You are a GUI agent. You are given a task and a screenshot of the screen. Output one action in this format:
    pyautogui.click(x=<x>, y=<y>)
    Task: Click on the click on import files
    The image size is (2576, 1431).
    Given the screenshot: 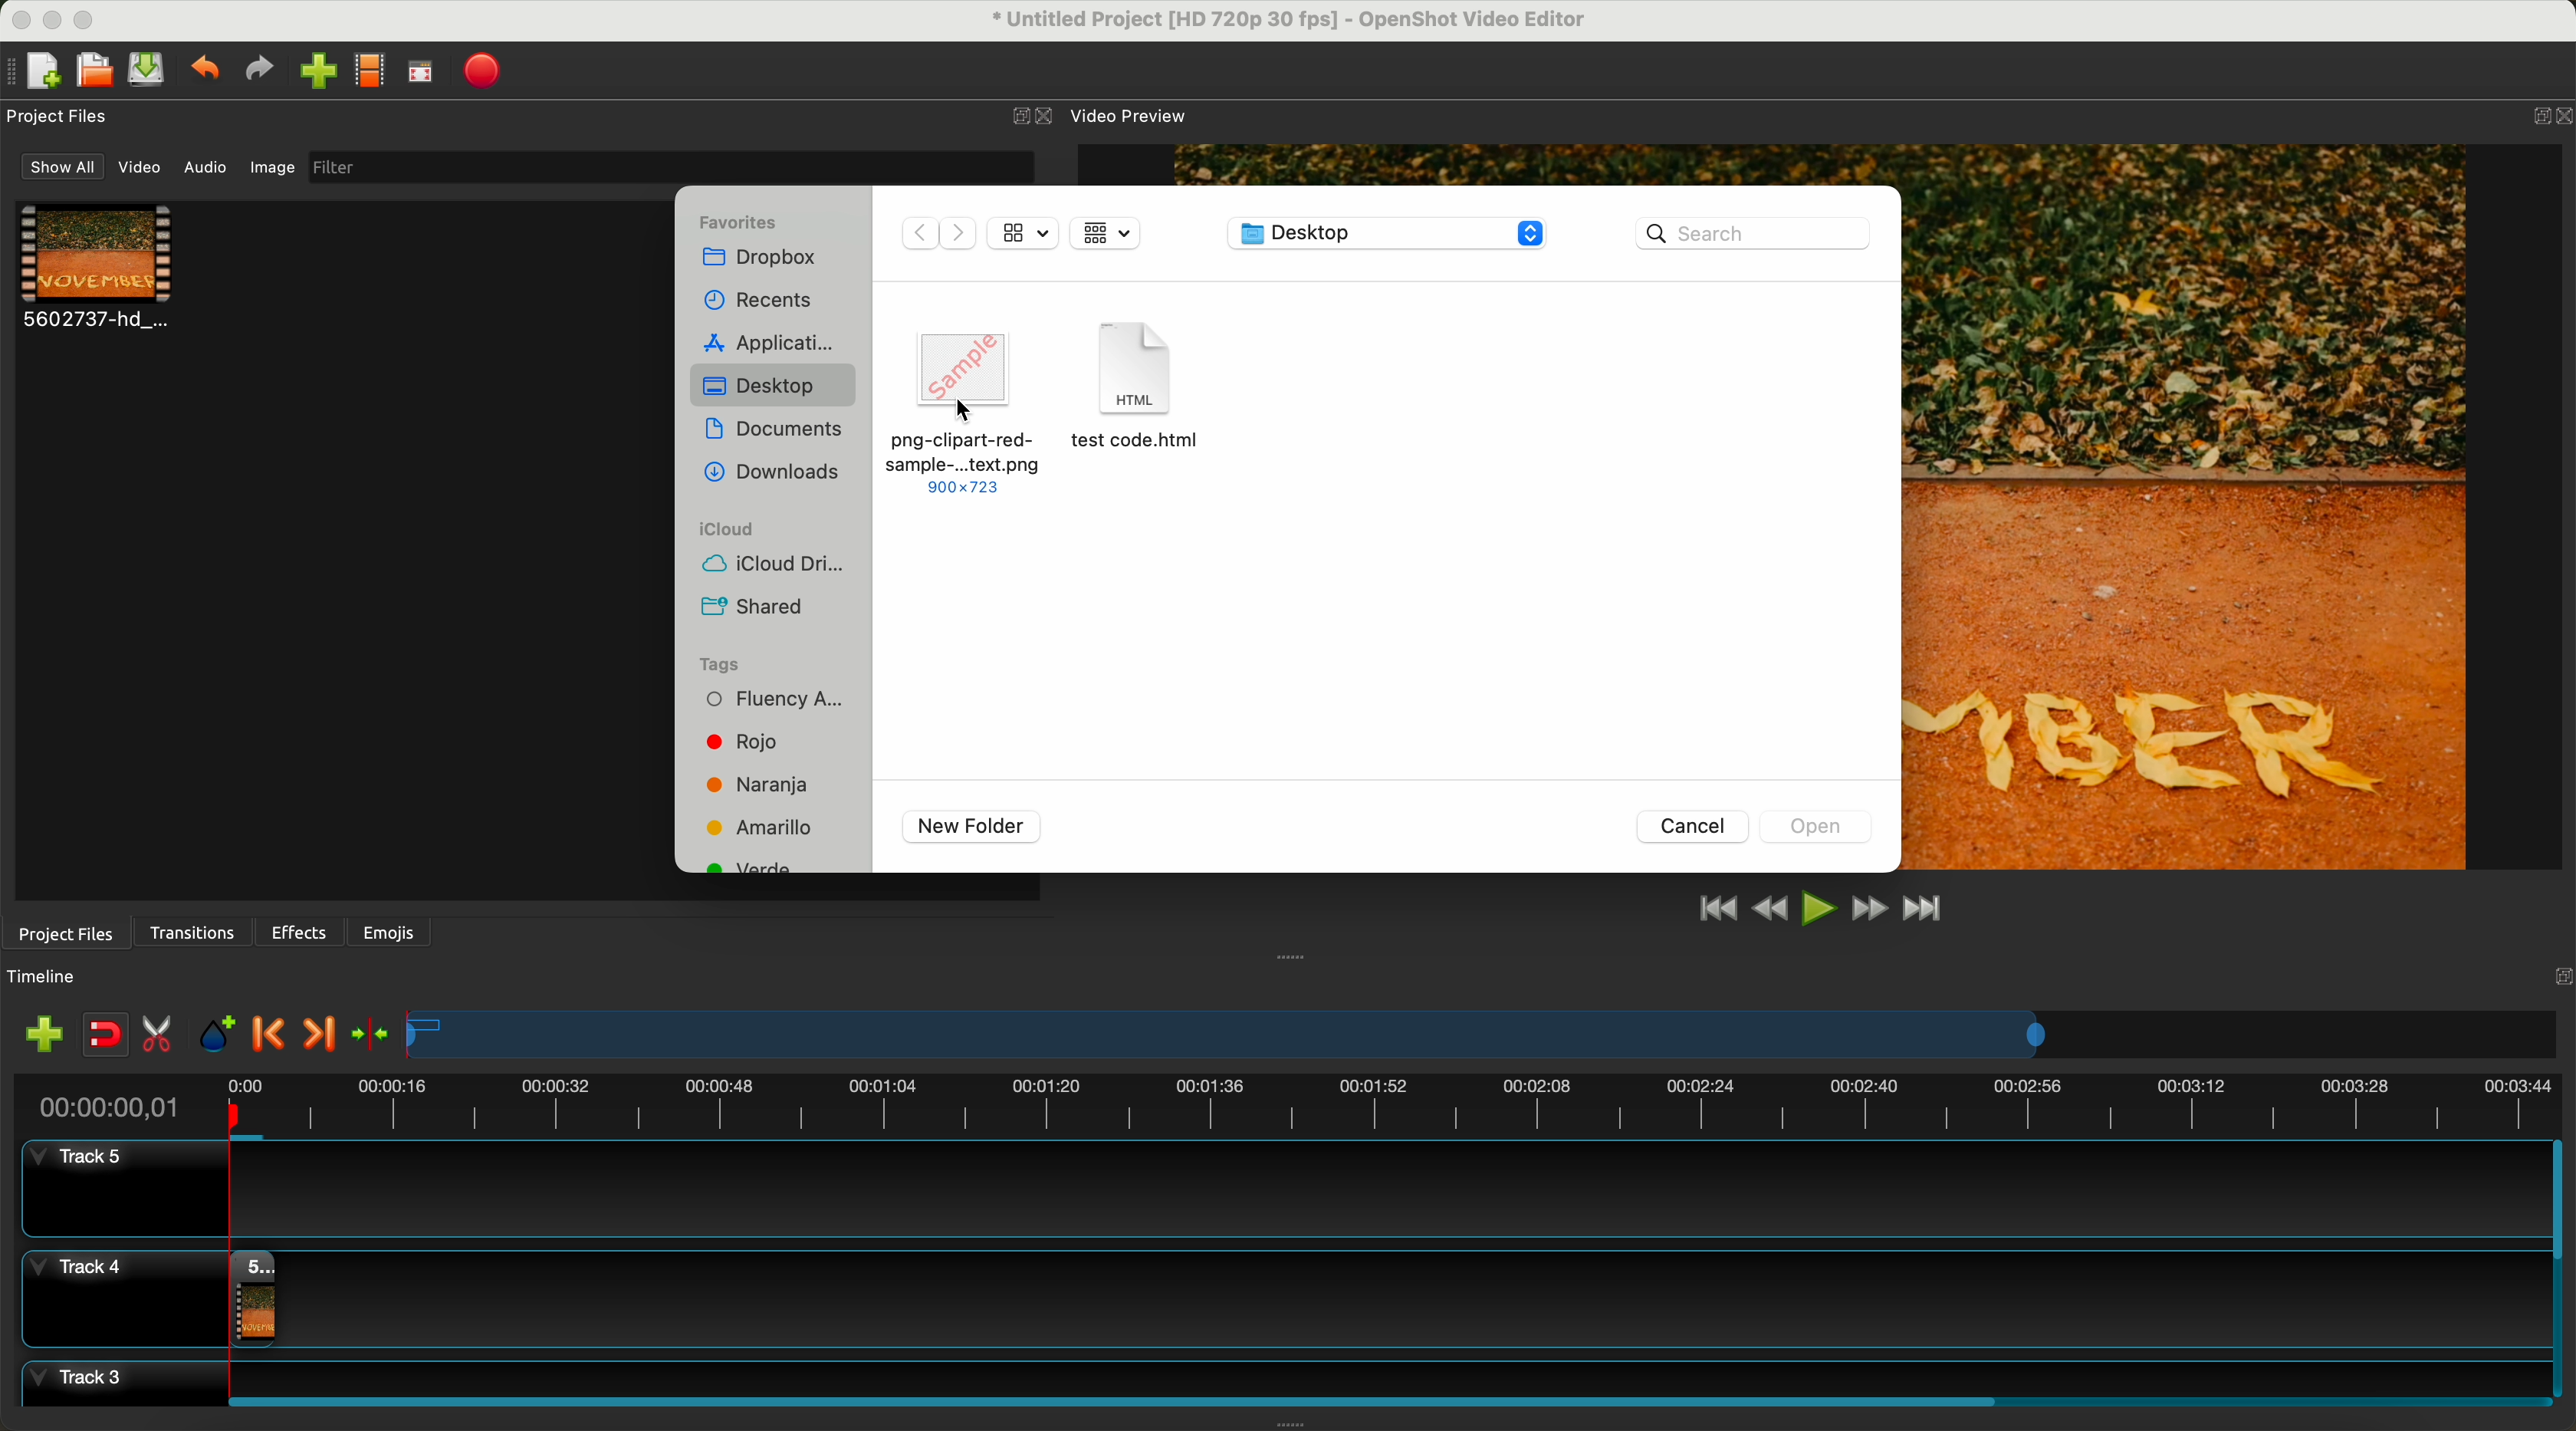 What is the action you would take?
    pyautogui.click(x=320, y=73)
    